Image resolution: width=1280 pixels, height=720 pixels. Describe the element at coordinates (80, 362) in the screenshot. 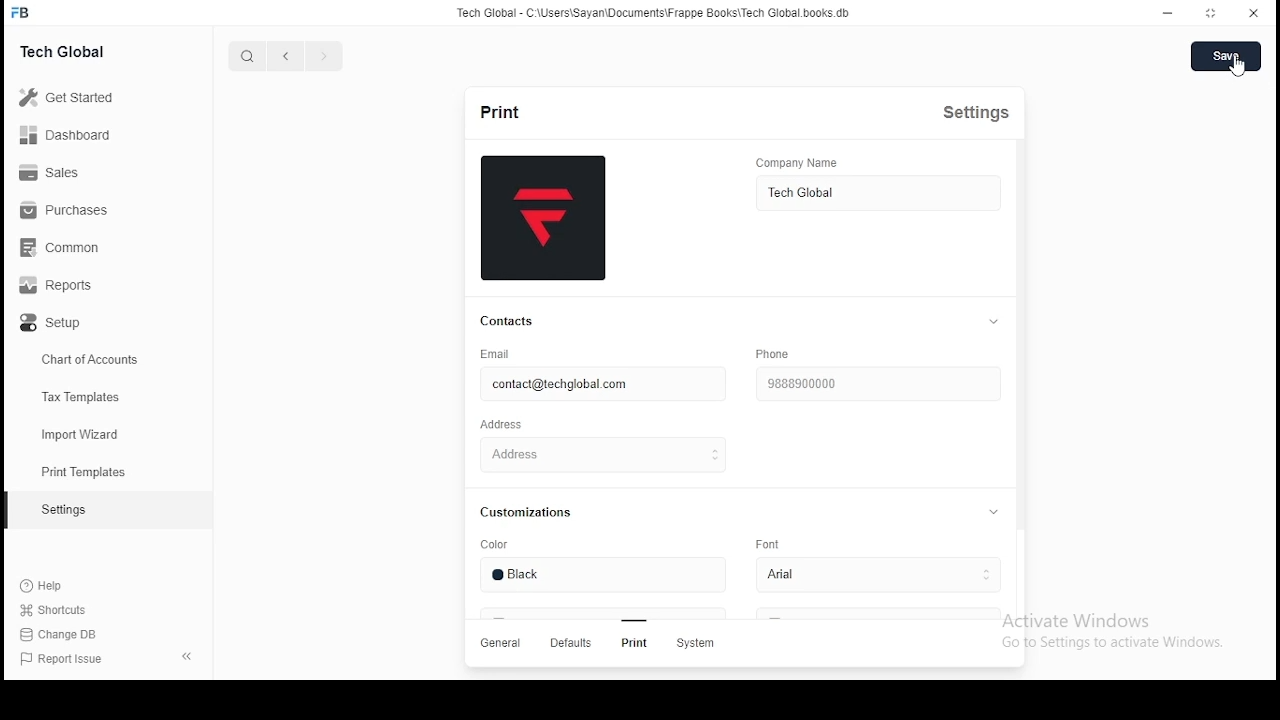

I see `chart of accounts` at that location.